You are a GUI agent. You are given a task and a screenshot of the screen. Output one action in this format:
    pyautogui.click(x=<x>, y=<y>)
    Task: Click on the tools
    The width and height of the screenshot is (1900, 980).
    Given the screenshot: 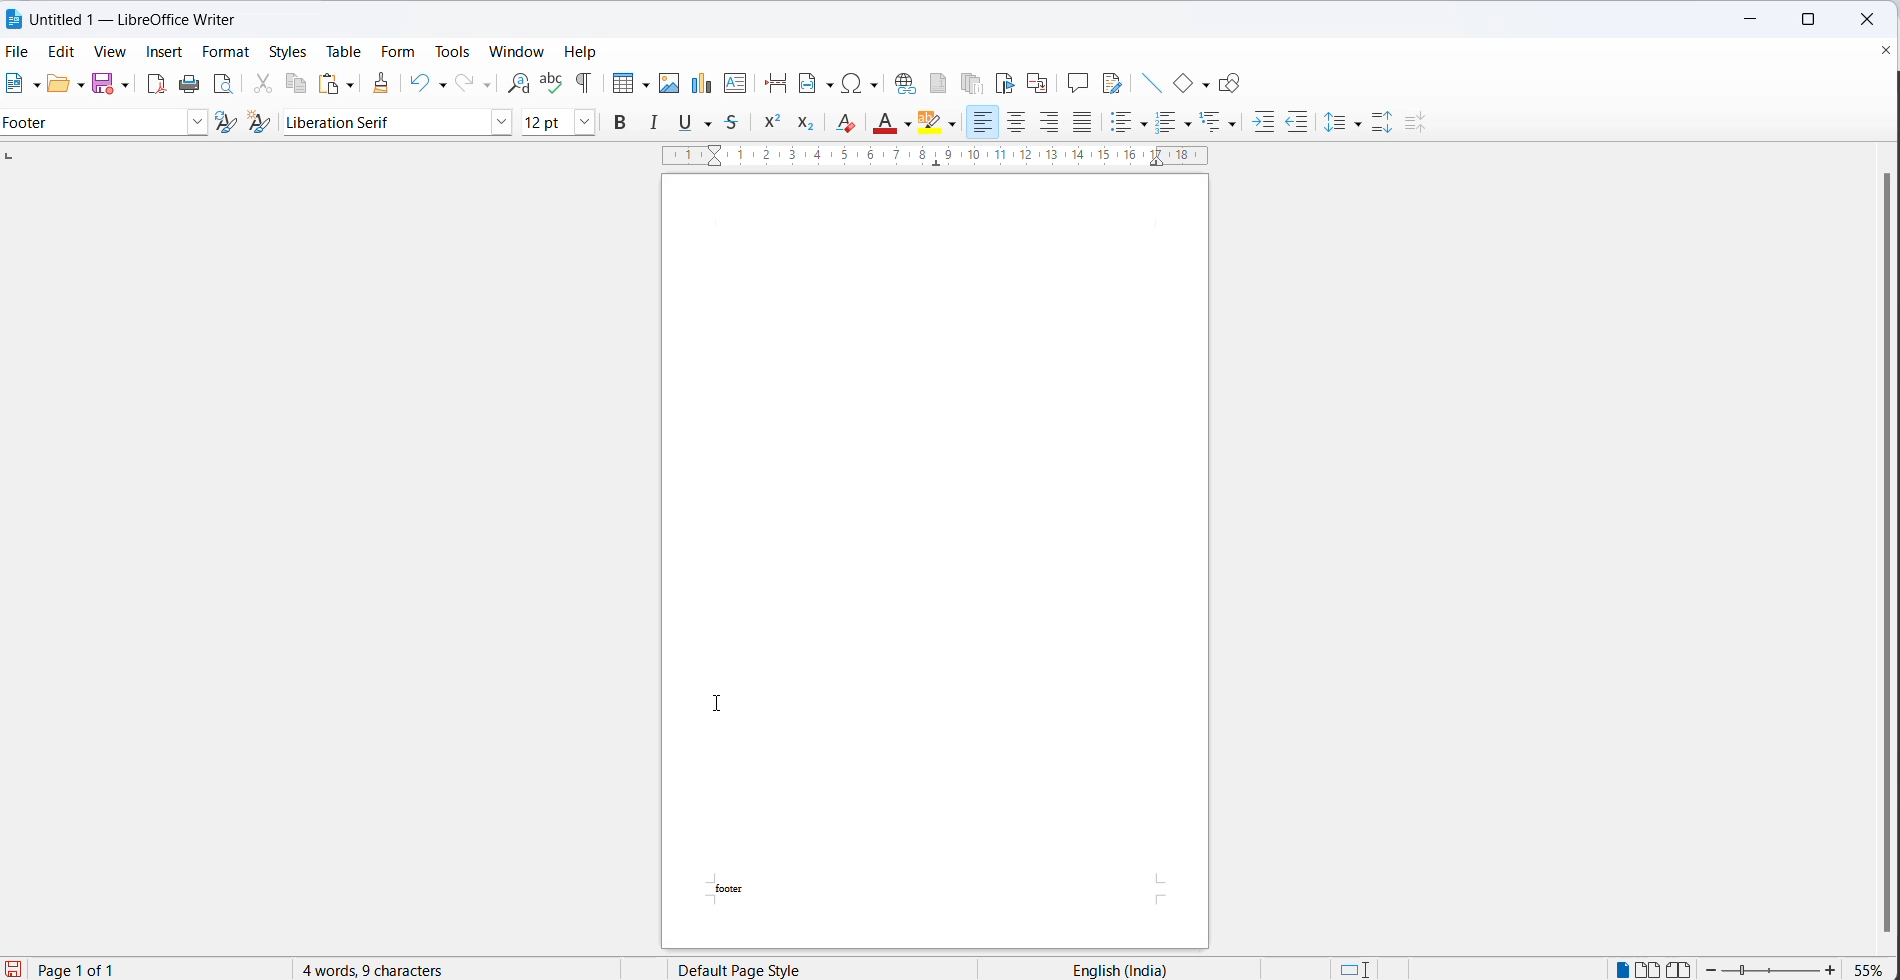 What is the action you would take?
    pyautogui.click(x=450, y=50)
    